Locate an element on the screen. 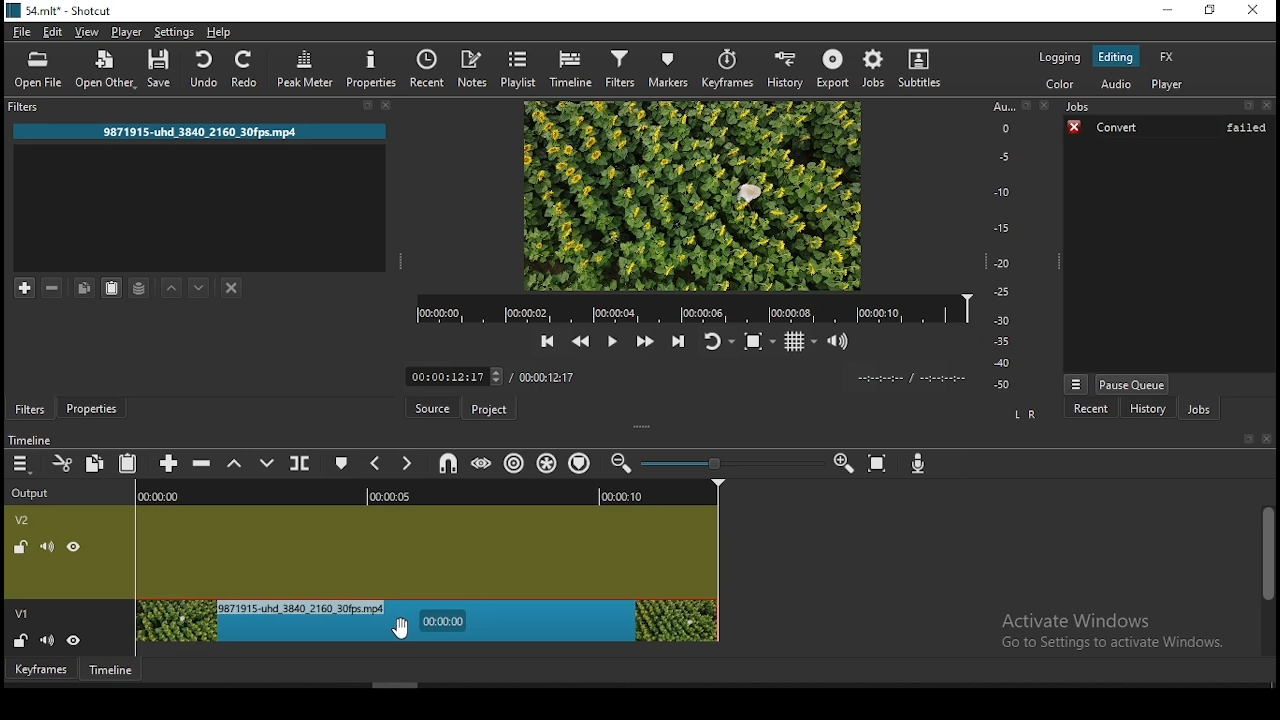 This screenshot has width=1280, height=720. paste is located at coordinates (110, 289).